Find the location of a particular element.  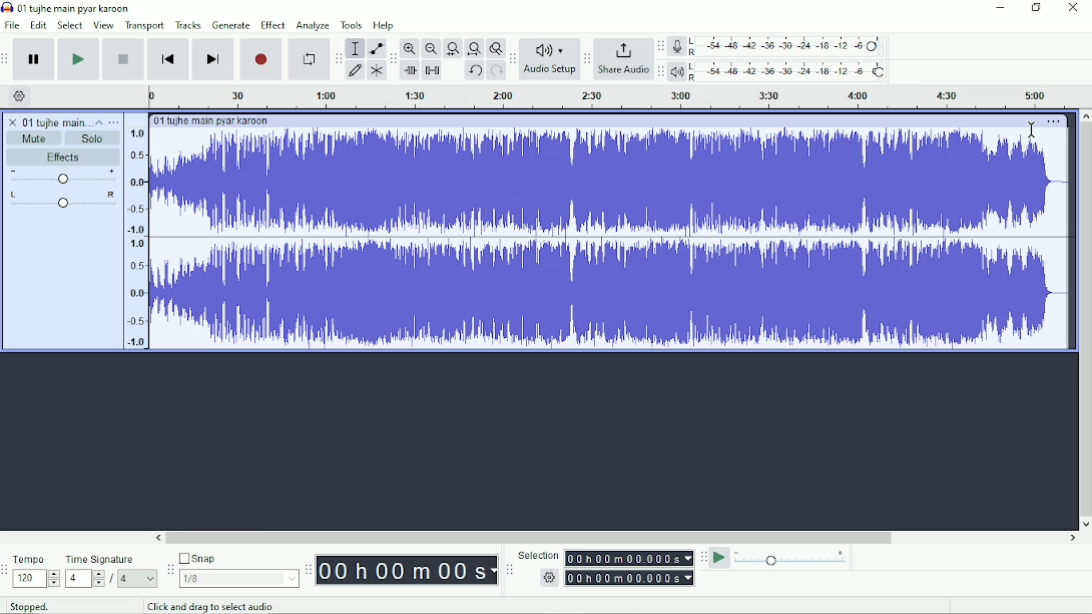

Effect is located at coordinates (274, 25).